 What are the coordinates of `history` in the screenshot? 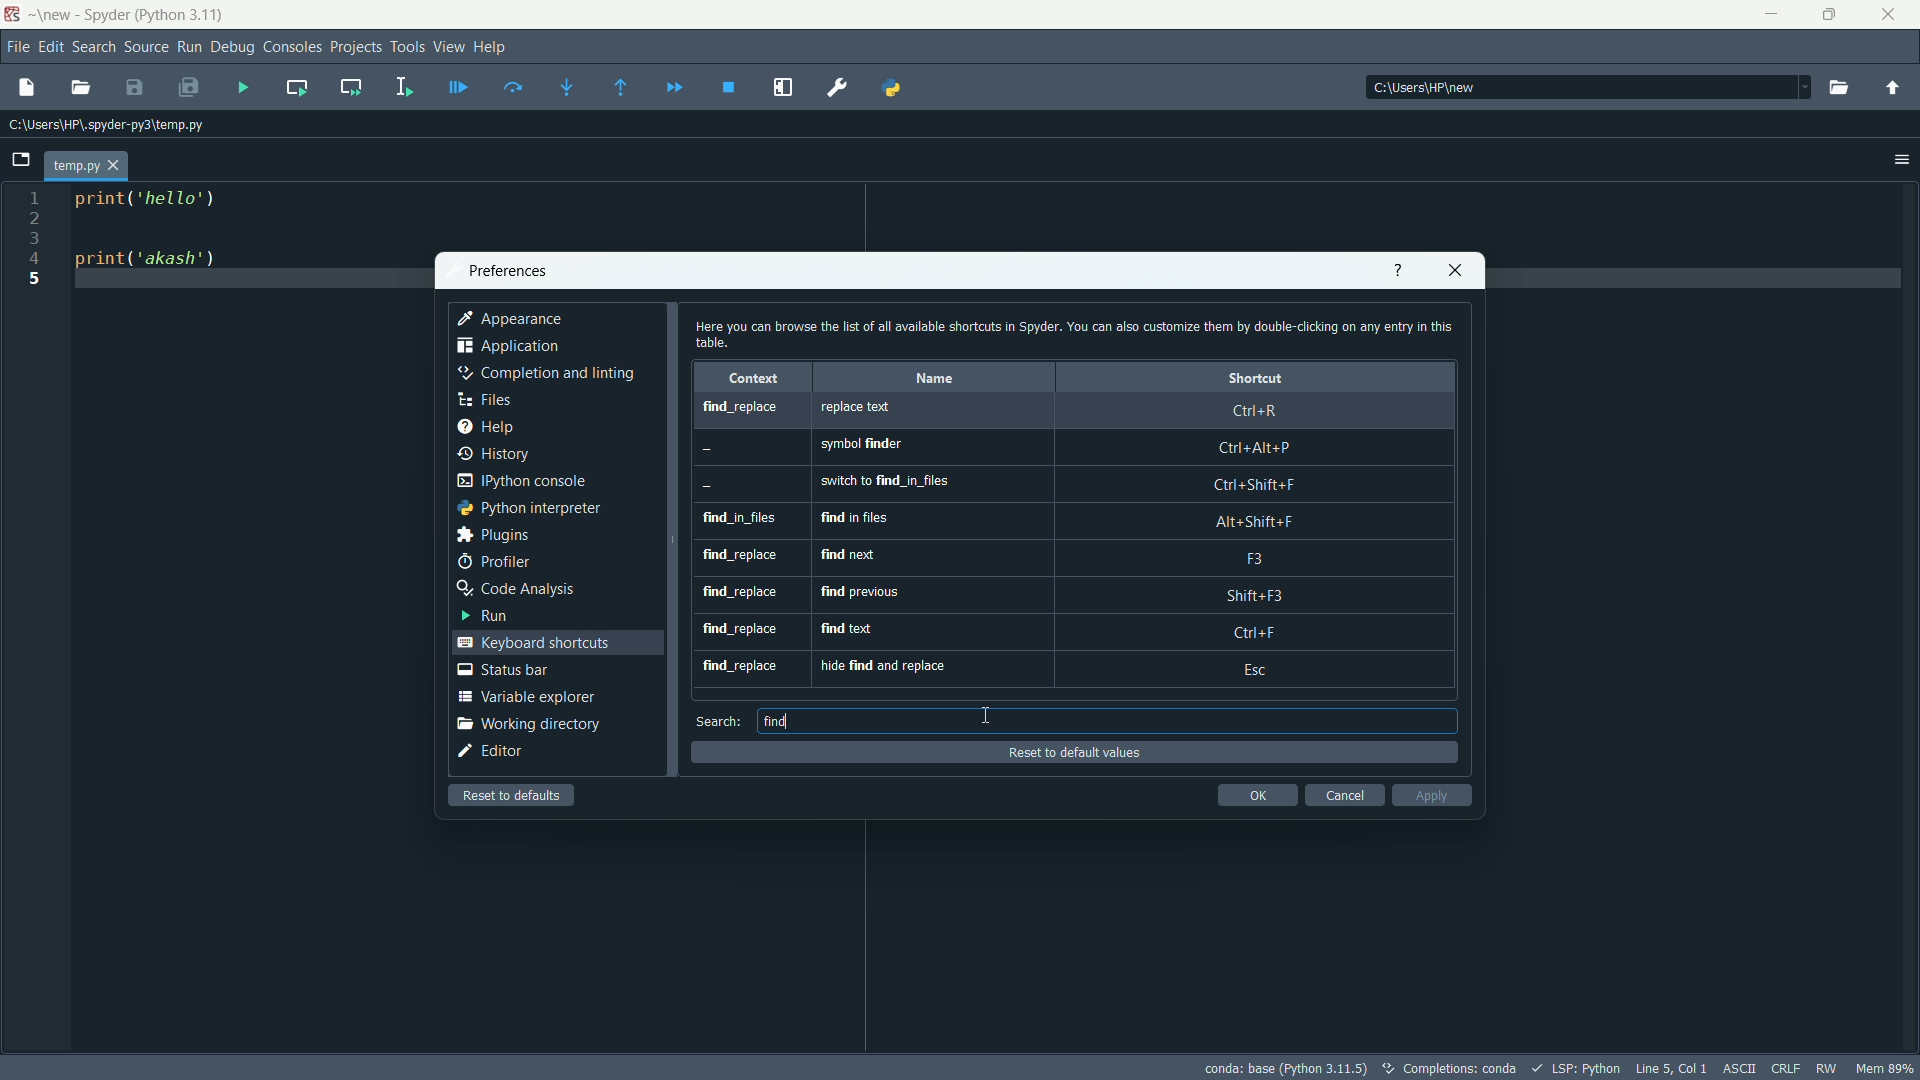 It's located at (496, 455).